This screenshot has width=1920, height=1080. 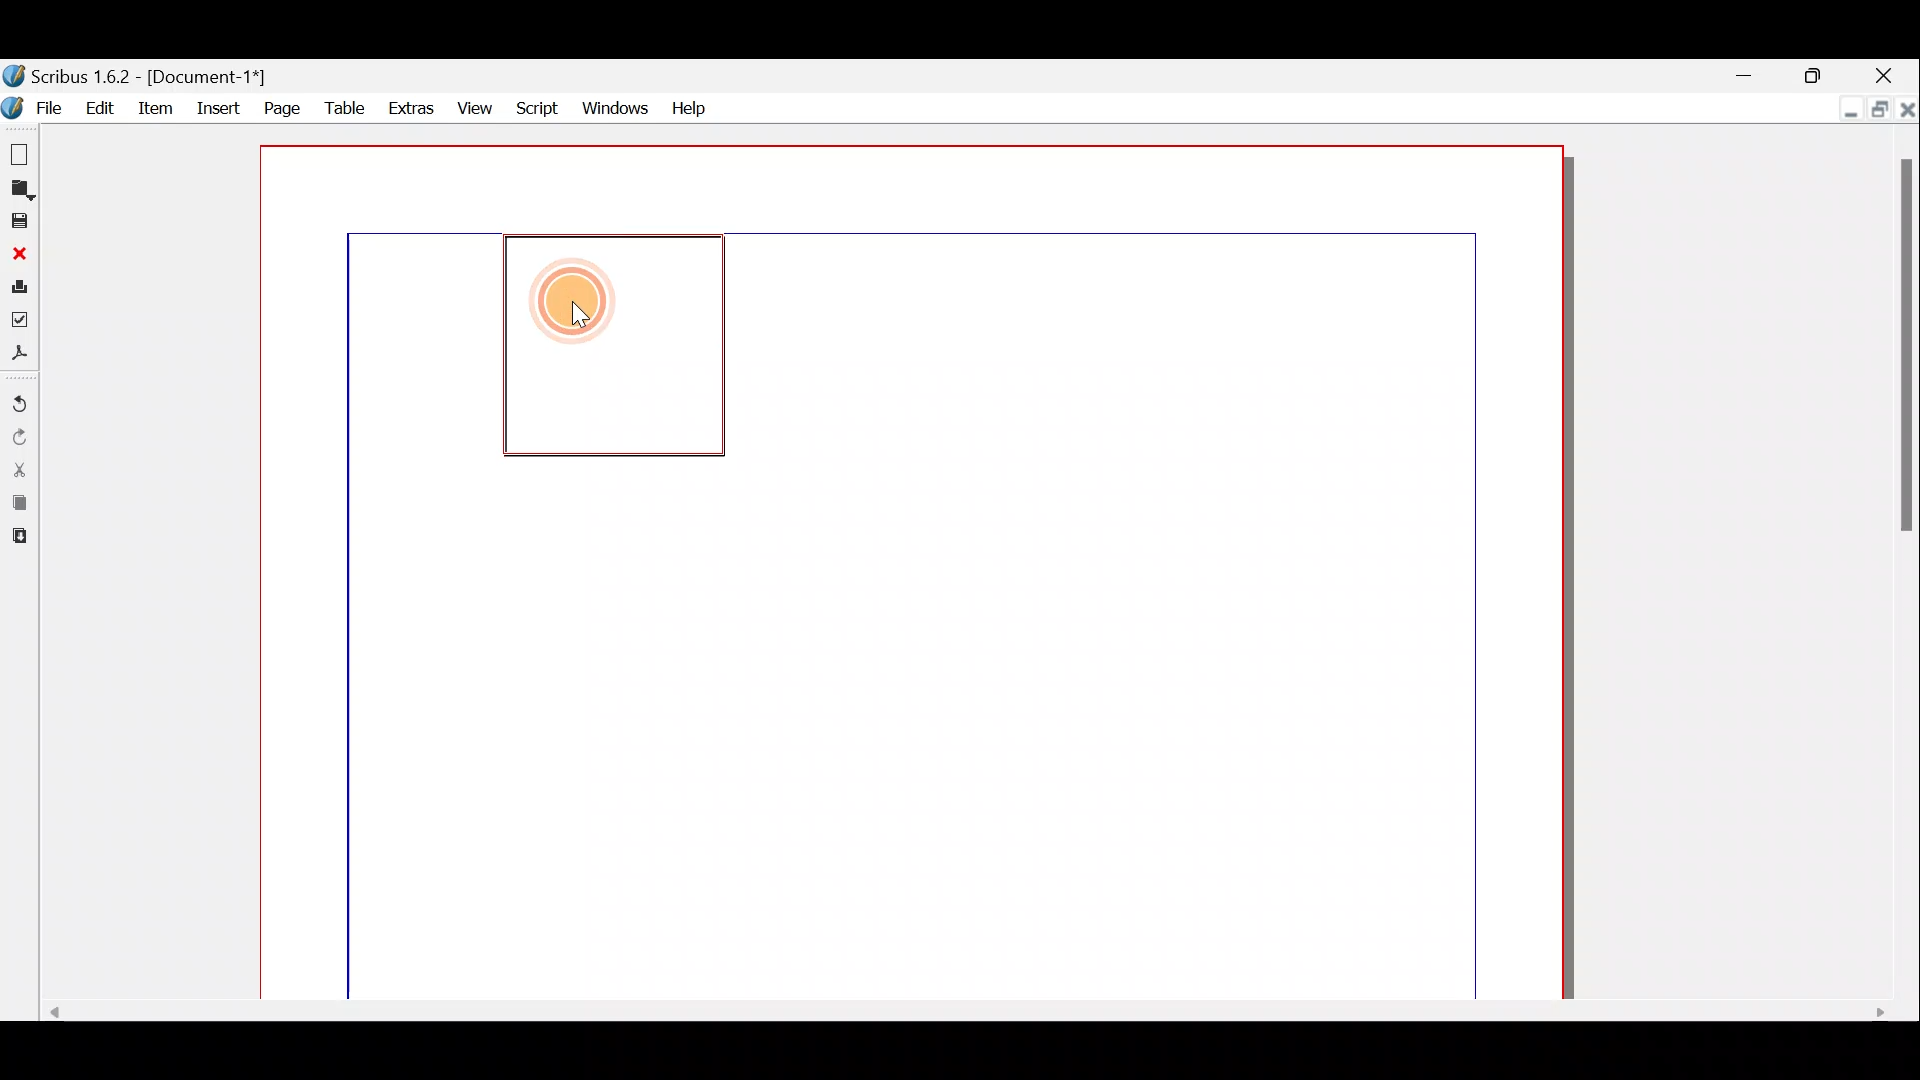 I want to click on Paste, so click(x=17, y=539).